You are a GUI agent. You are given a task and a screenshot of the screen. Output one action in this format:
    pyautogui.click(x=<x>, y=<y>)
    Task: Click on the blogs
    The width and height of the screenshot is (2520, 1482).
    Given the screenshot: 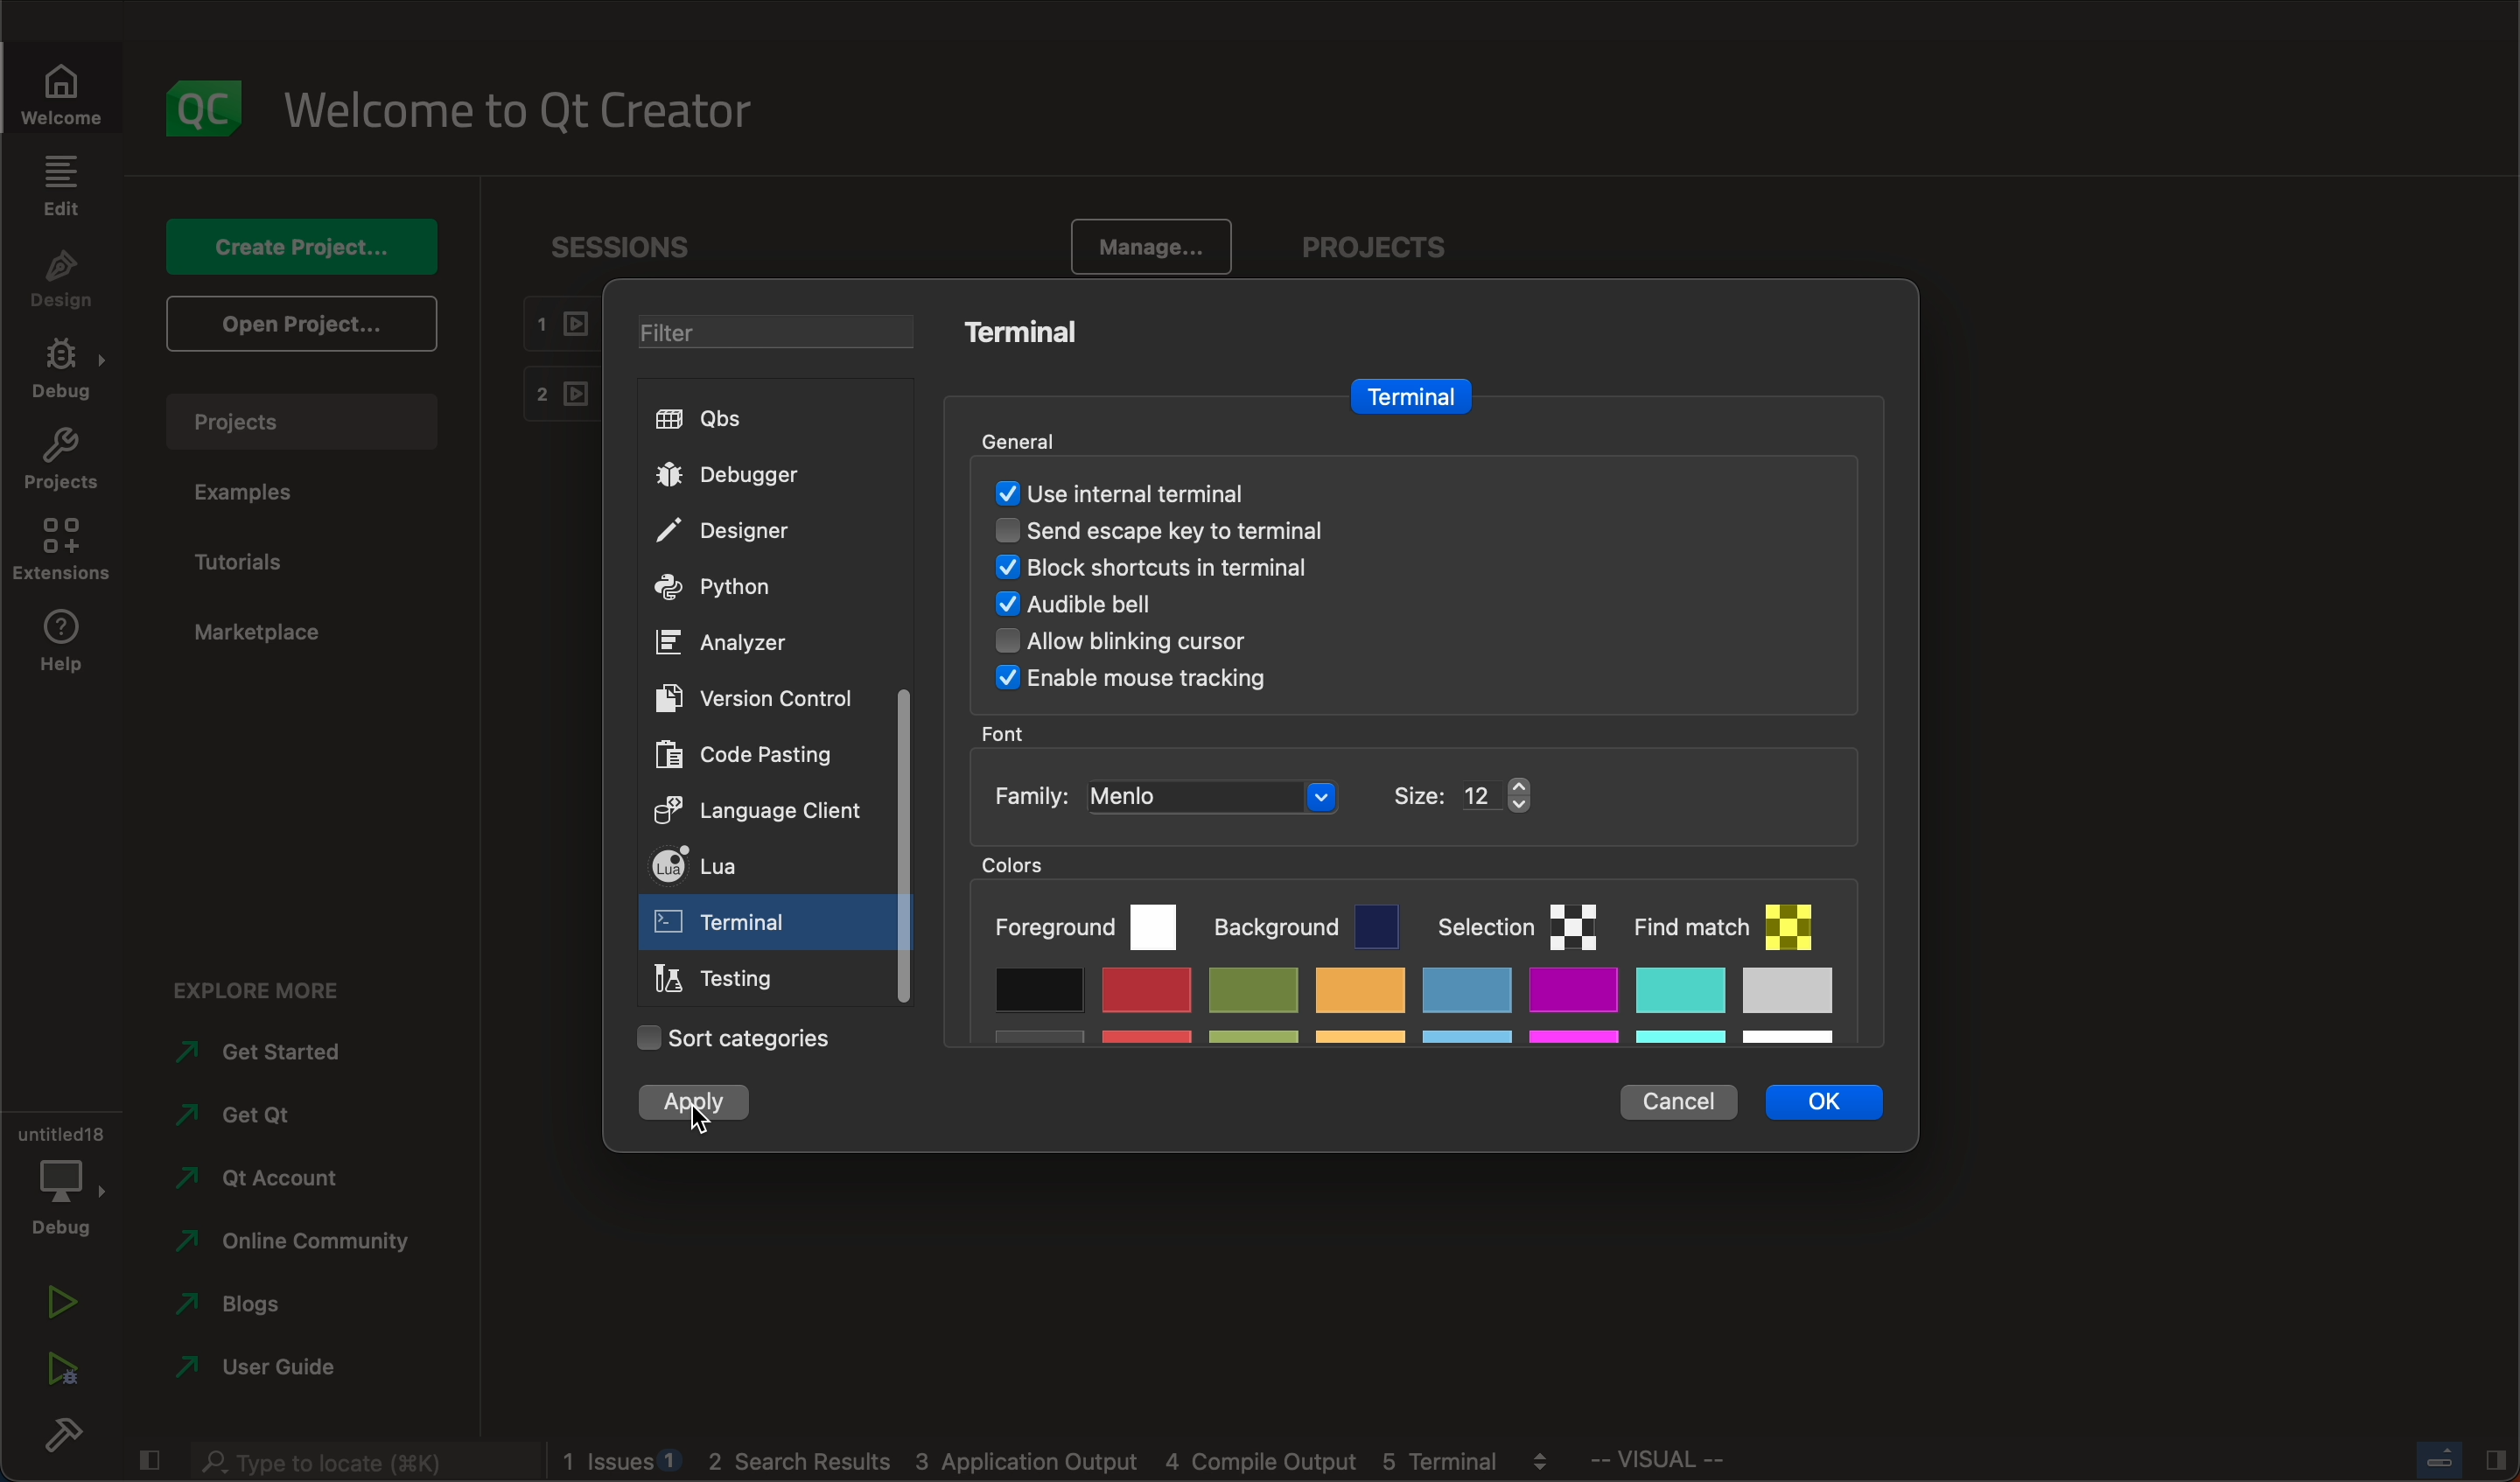 What is the action you would take?
    pyautogui.click(x=254, y=1302)
    